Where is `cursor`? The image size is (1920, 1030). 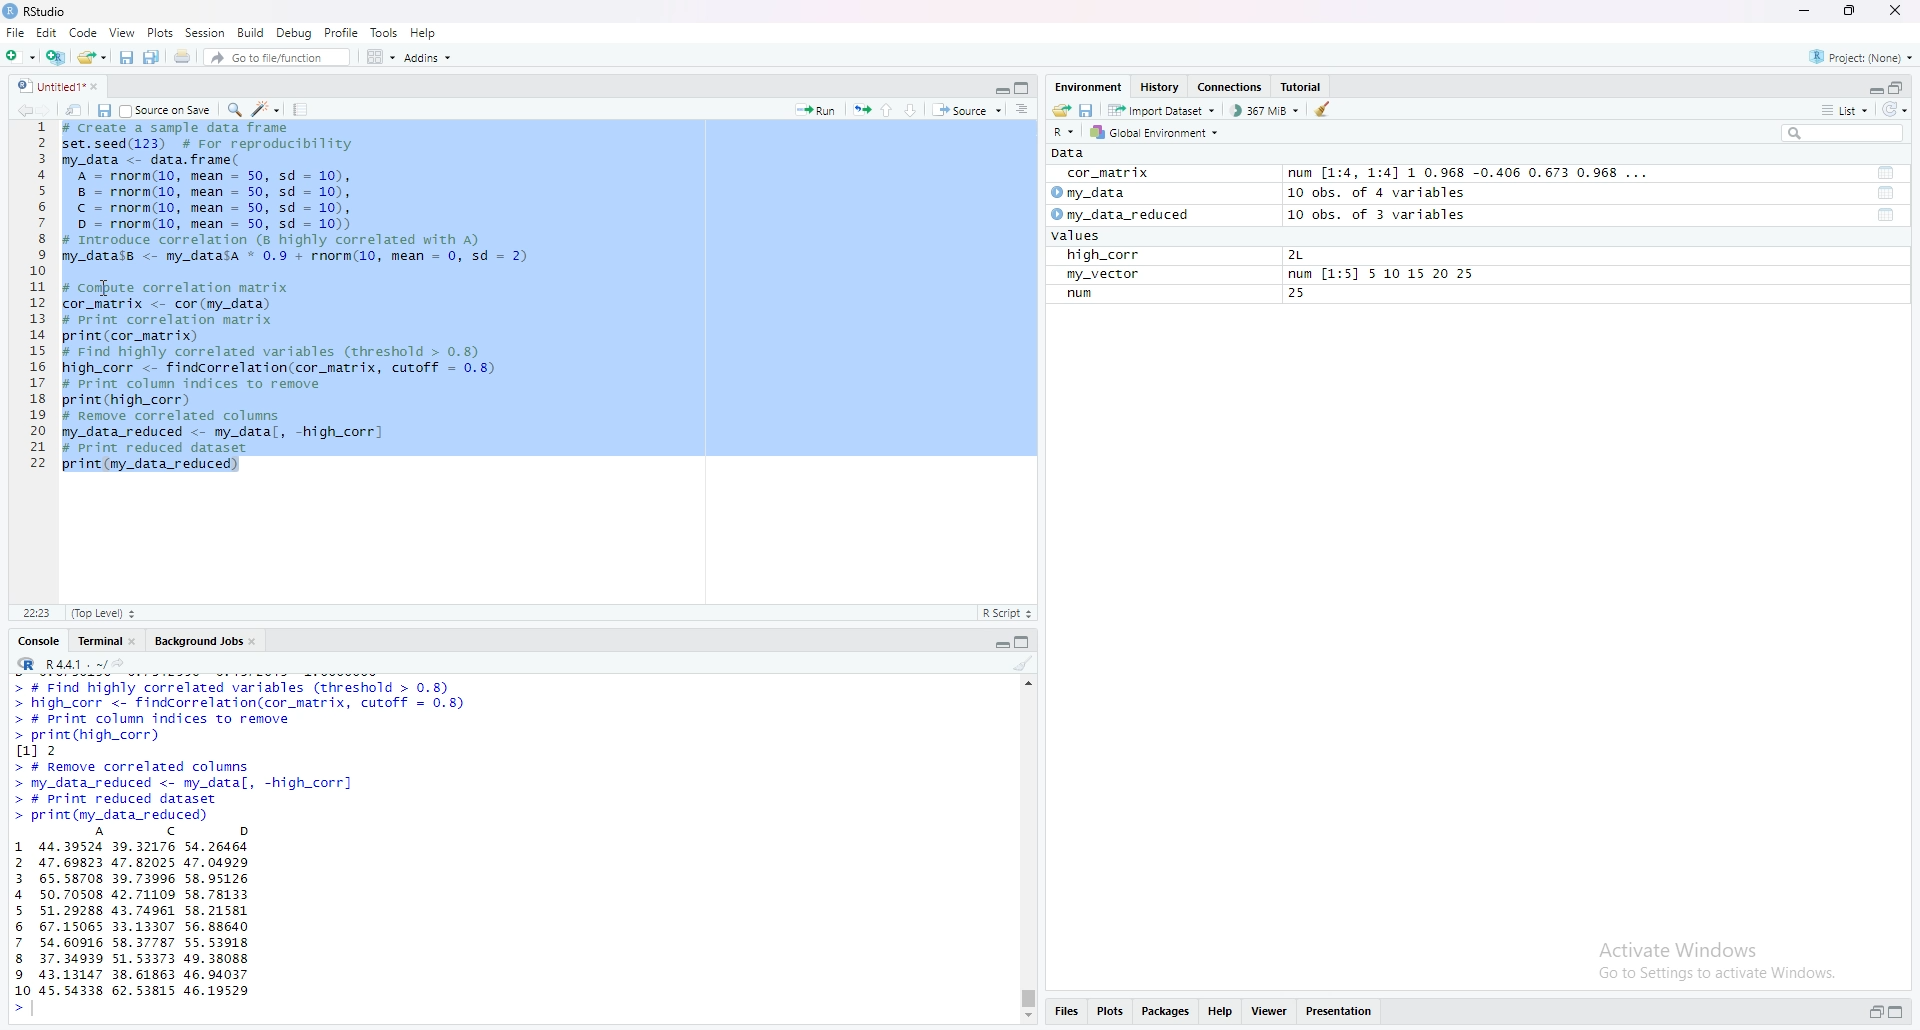 cursor is located at coordinates (104, 288).